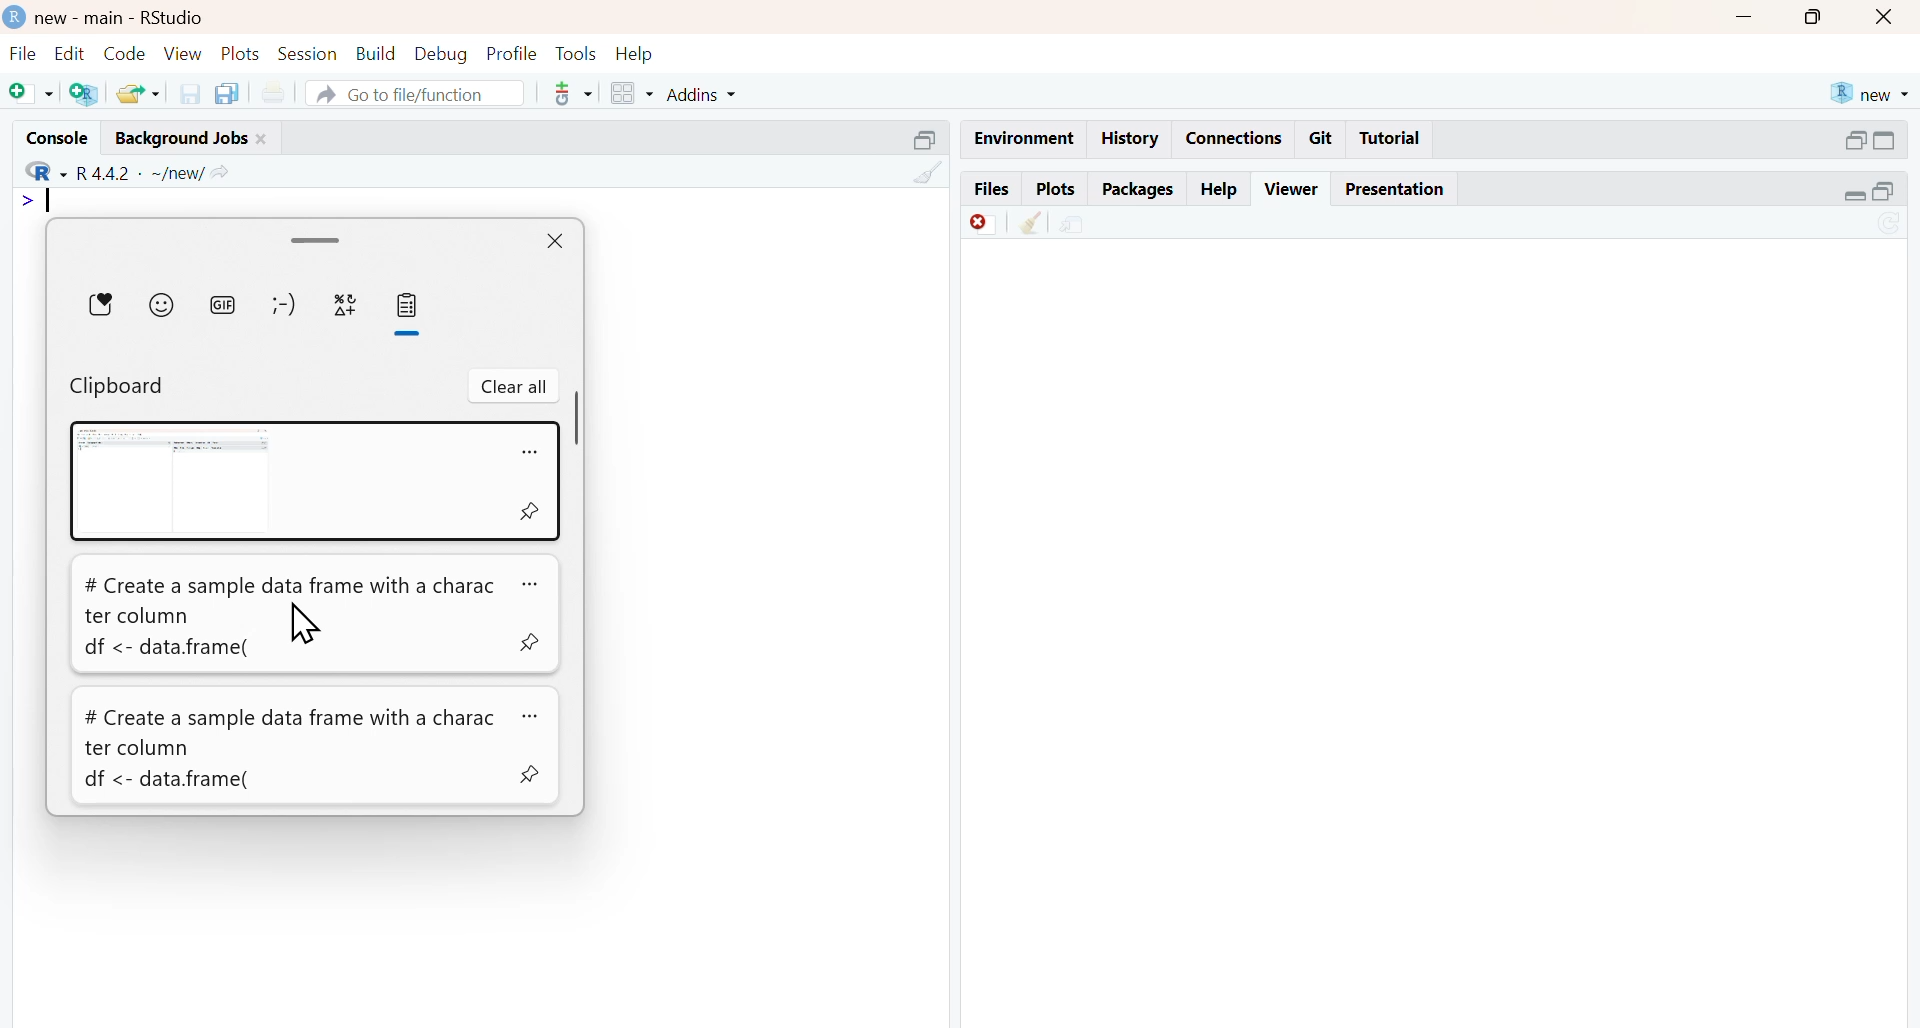 Image resolution: width=1920 pixels, height=1028 pixels. What do you see at coordinates (240, 54) in the screenshot?
I see `plots` at bounding box center [240, 54].